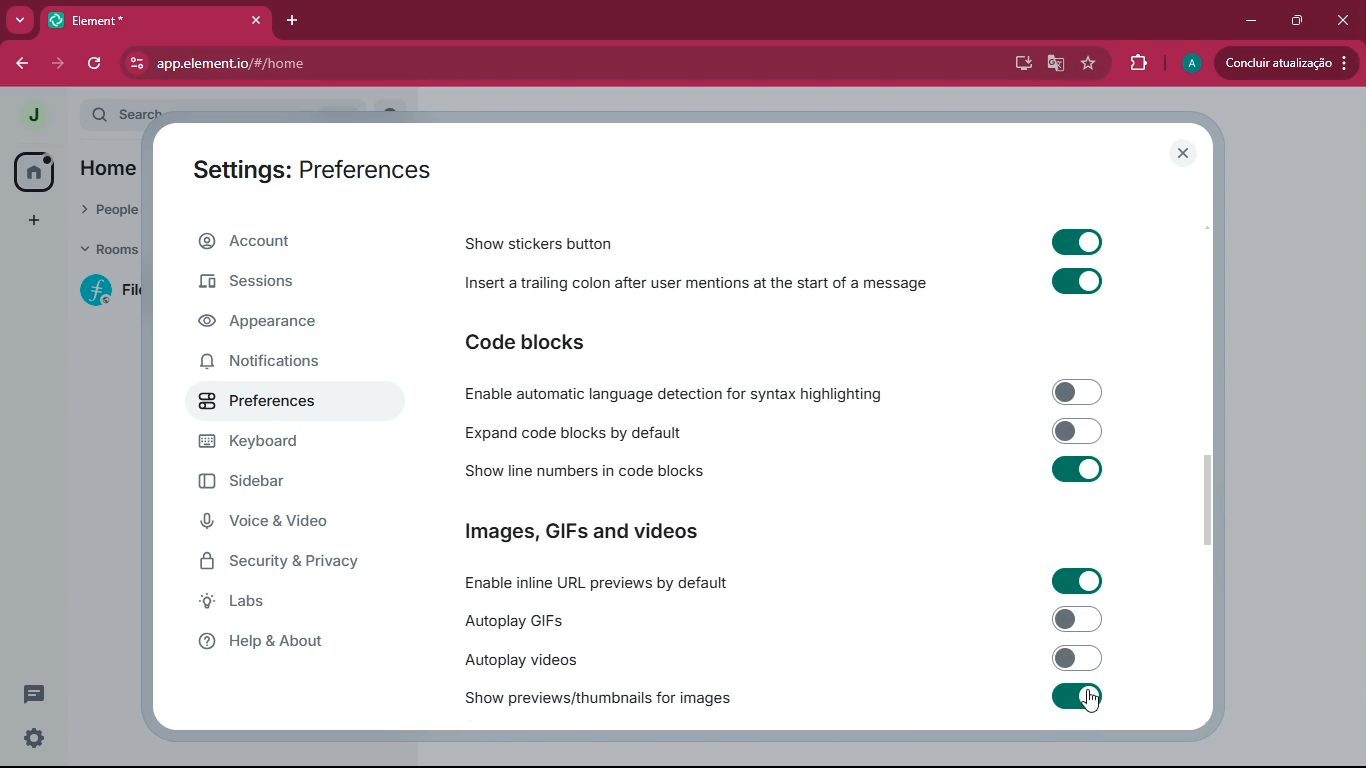  Describe the element at coordinates (1078, 430) in the screenshot. I see `Toggle off` at that location.